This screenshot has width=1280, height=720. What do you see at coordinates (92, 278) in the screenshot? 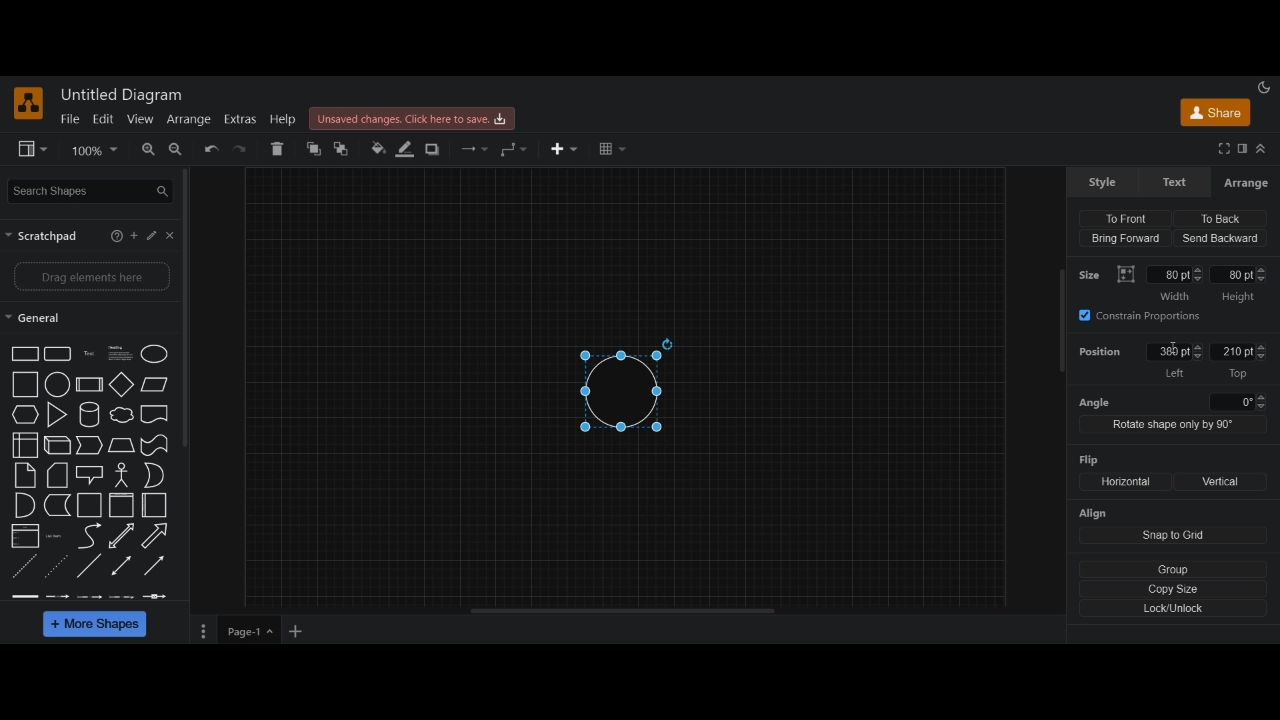
I see `drag elements here` at bounding box center [92, 278].